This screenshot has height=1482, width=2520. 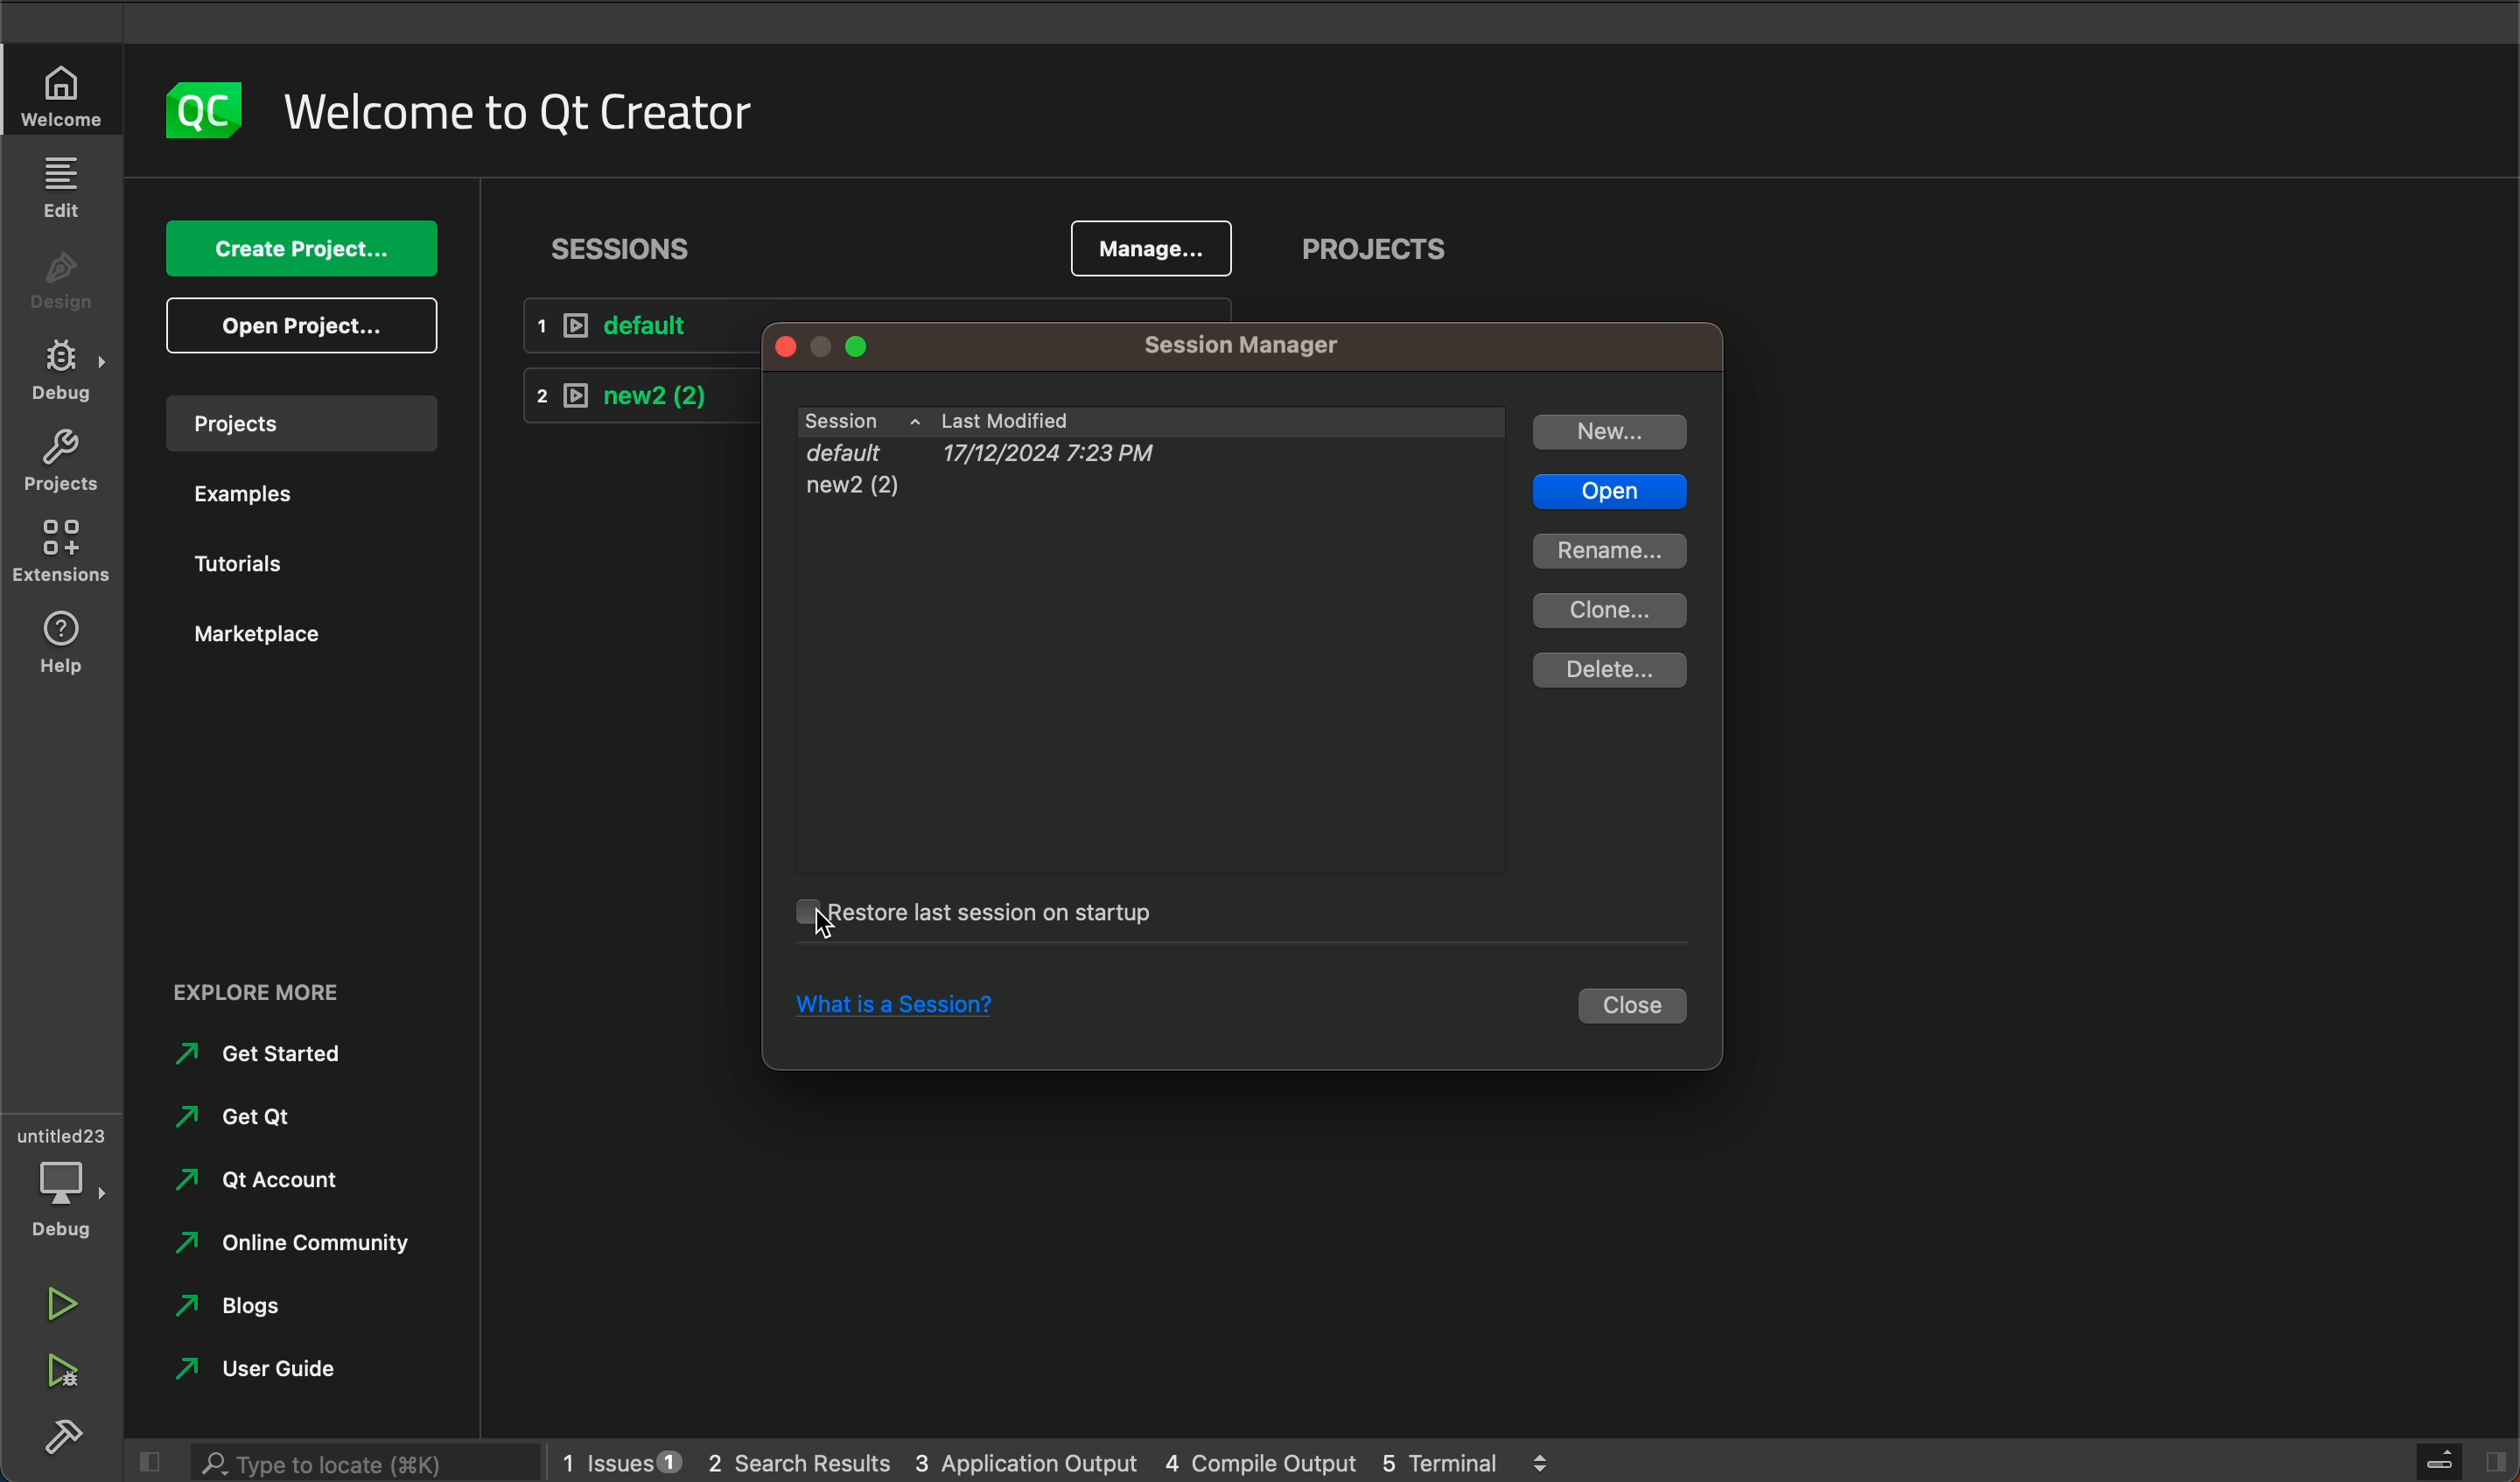 What do you see at coordinates (1613, 430) in the screenshot?
I see `new` at bounding box center [1613, 430].